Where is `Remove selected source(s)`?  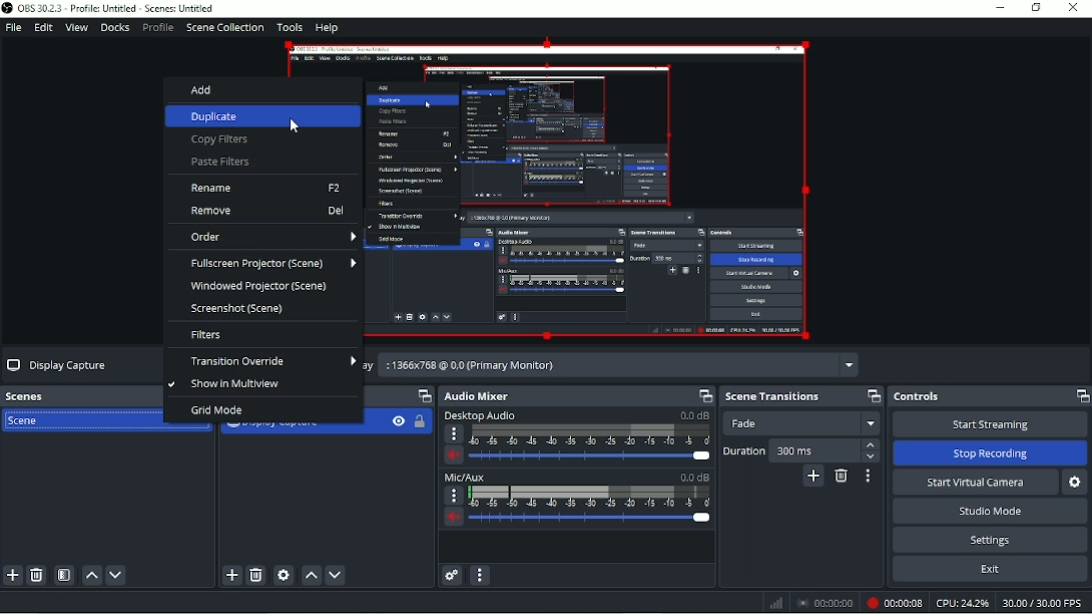
Remove selected source(s) is located at coordinates (256, 576).